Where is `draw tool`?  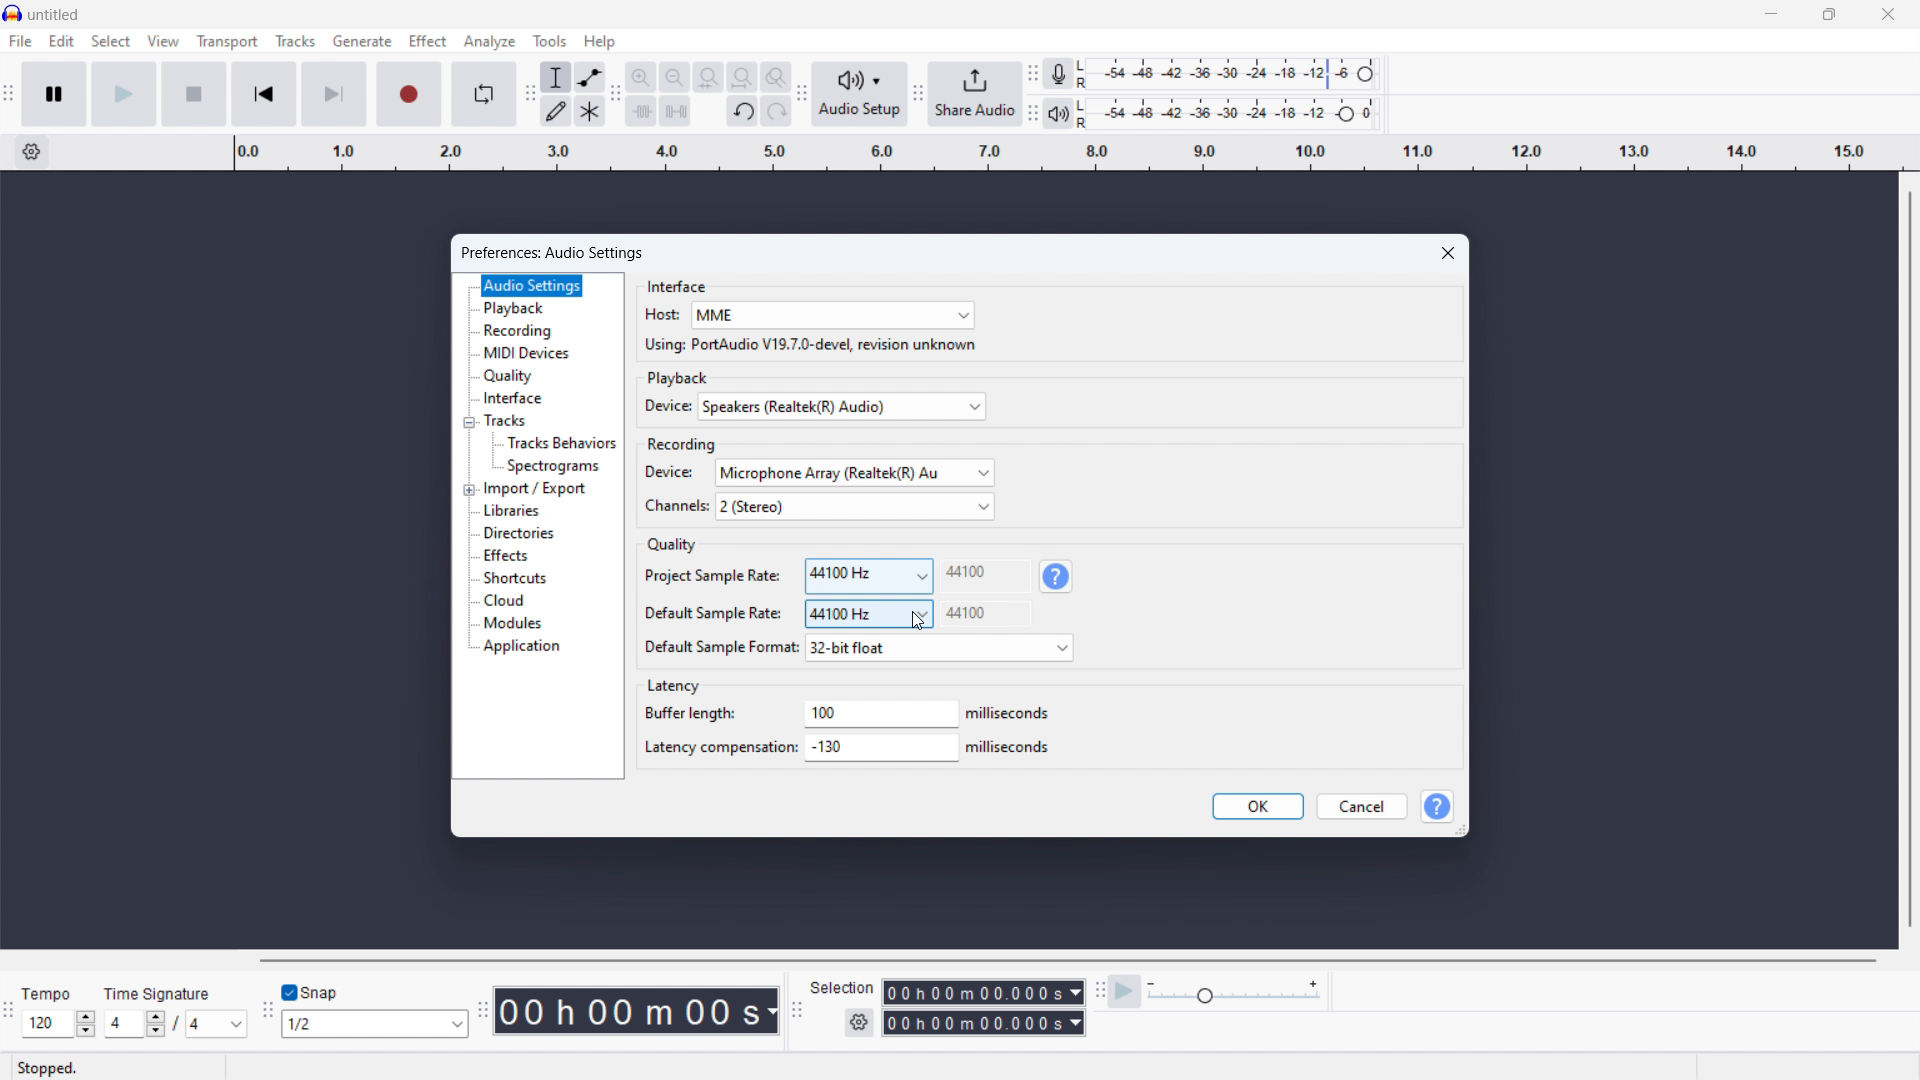 draw tool is located at coordinates (556, 111).